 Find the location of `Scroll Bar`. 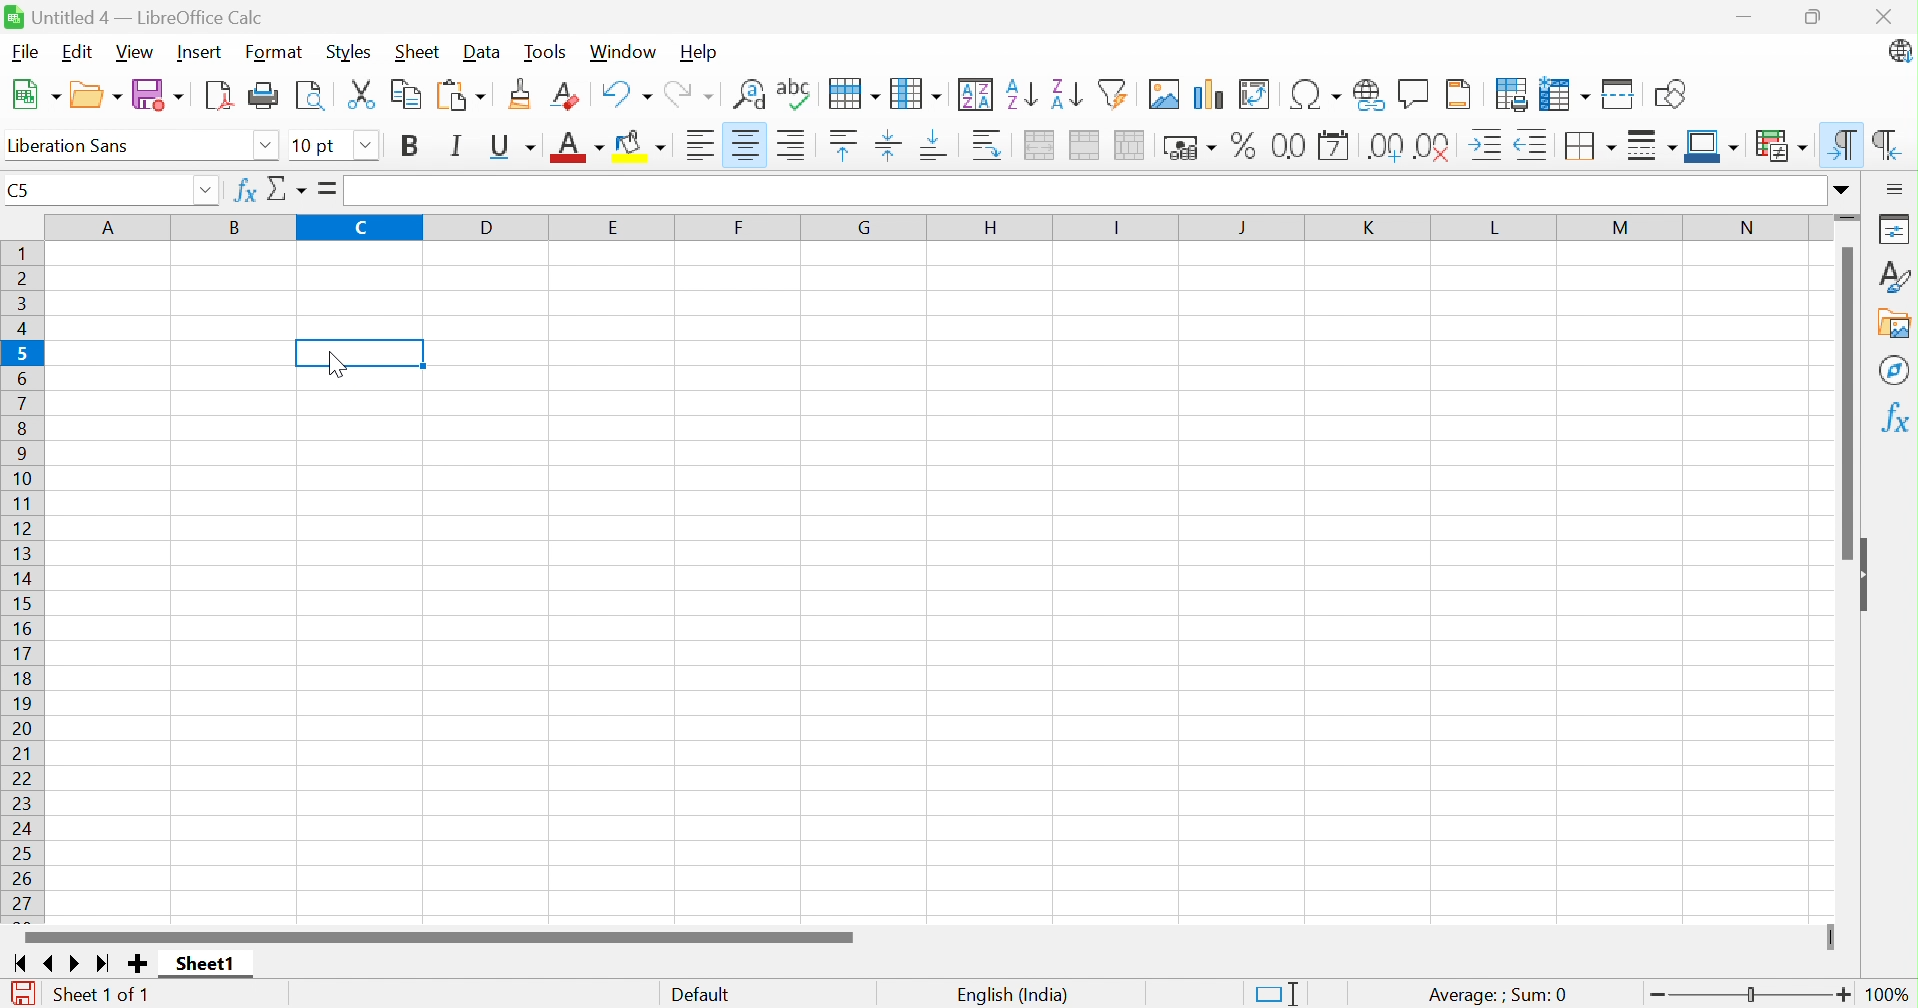

Scroll Bar is located at coordinates (439, 936).